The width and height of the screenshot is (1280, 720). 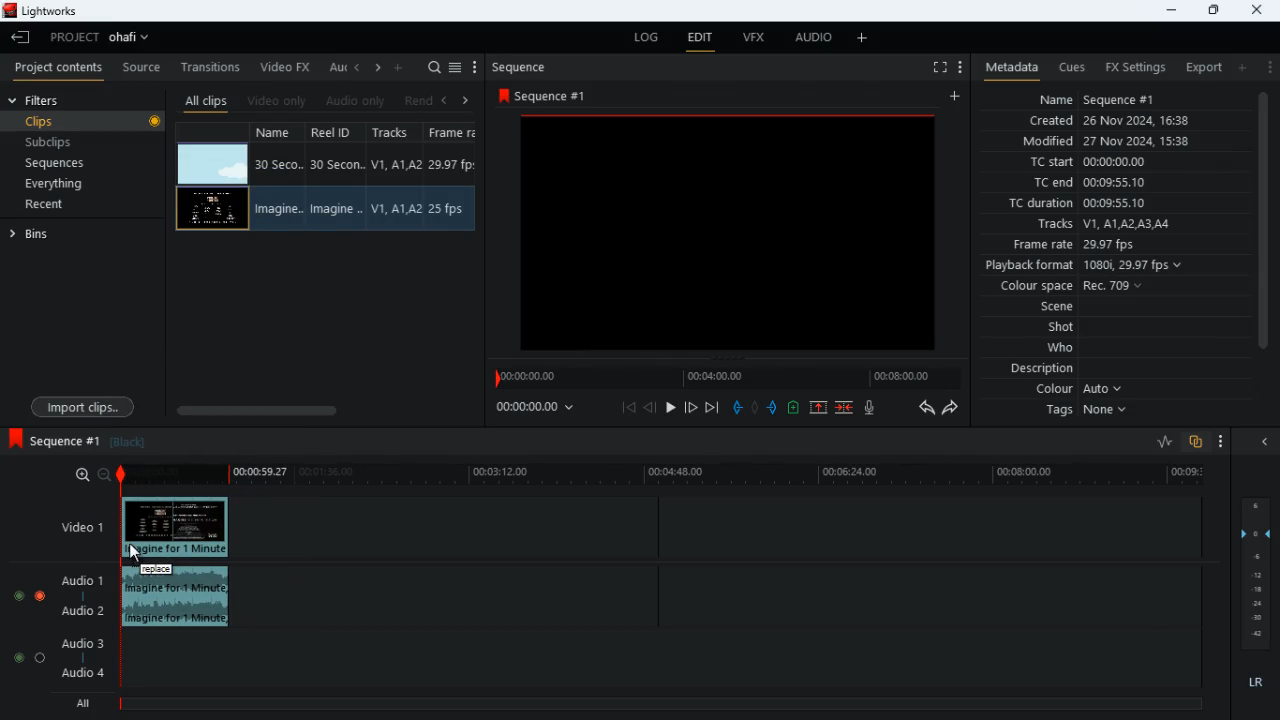 What do you see at coordinates (337, 178) in the screenshot?
I see `reel id` at bounding box center [337, 178].